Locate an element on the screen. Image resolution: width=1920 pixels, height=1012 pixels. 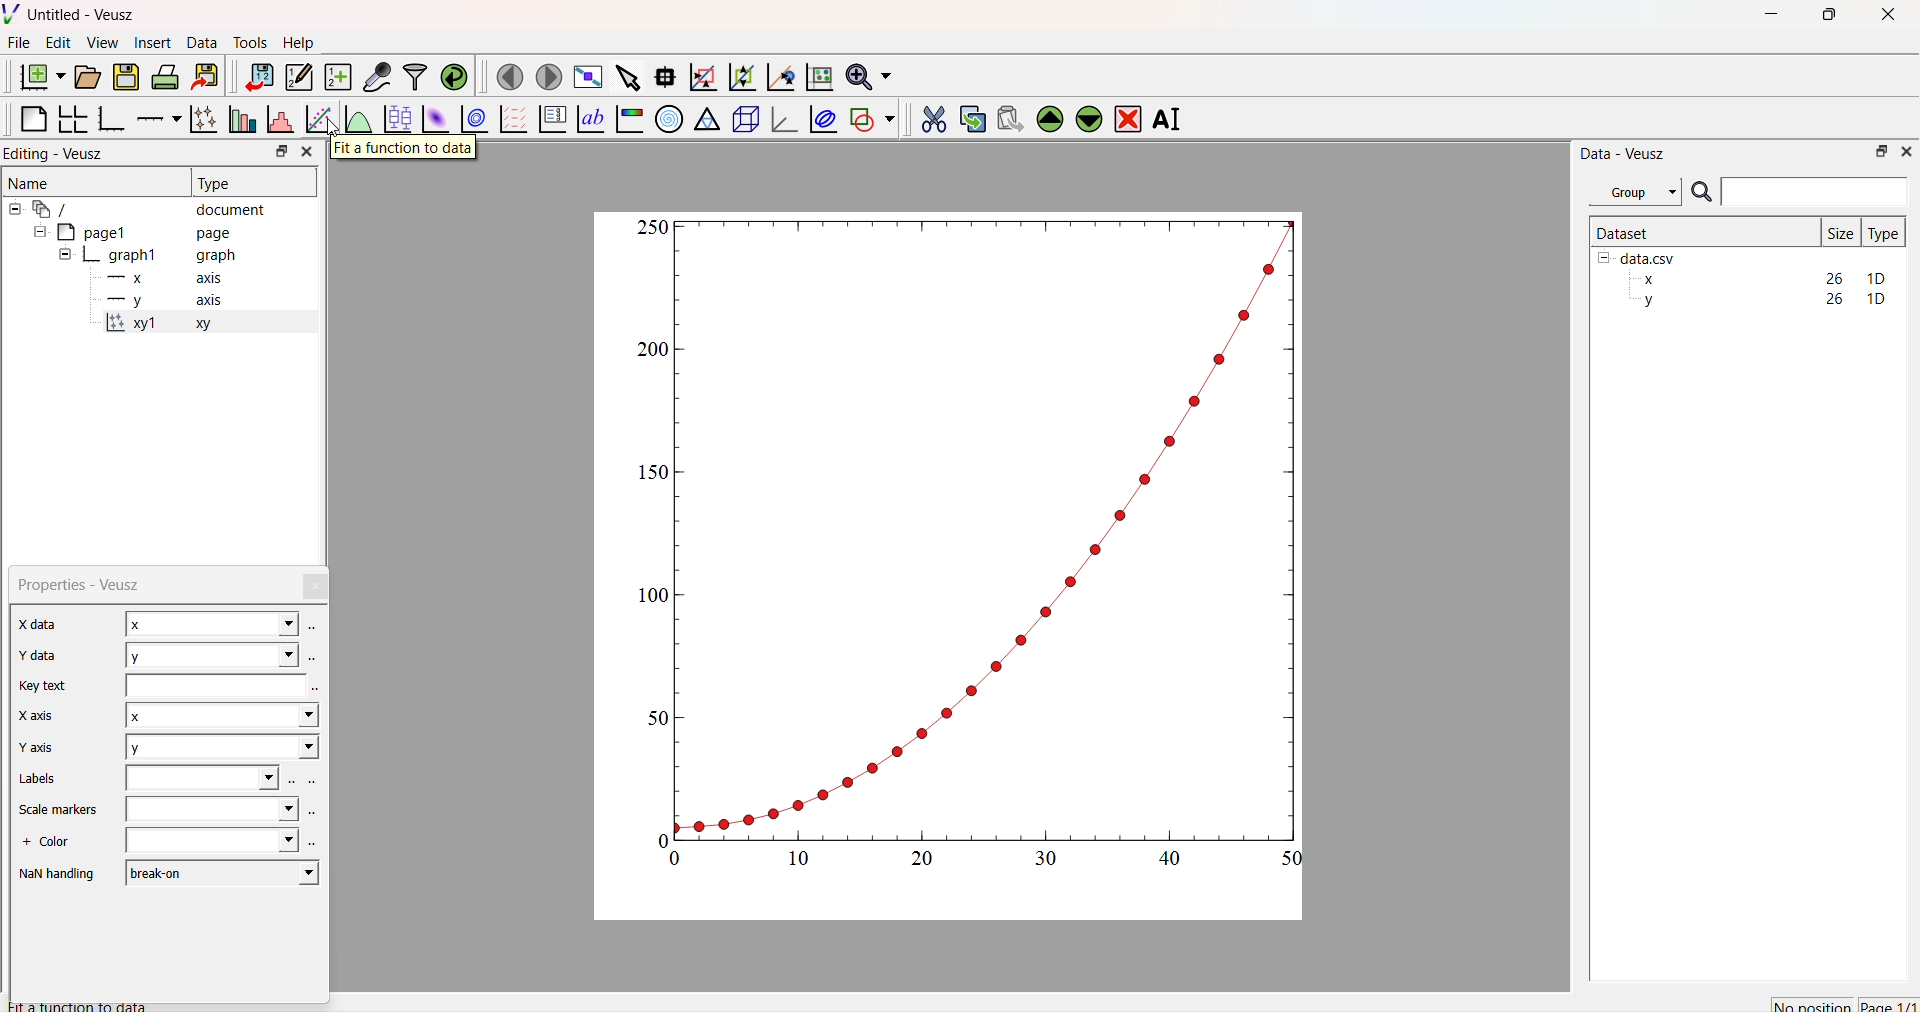
Down is located at coordinates (1088, 116).